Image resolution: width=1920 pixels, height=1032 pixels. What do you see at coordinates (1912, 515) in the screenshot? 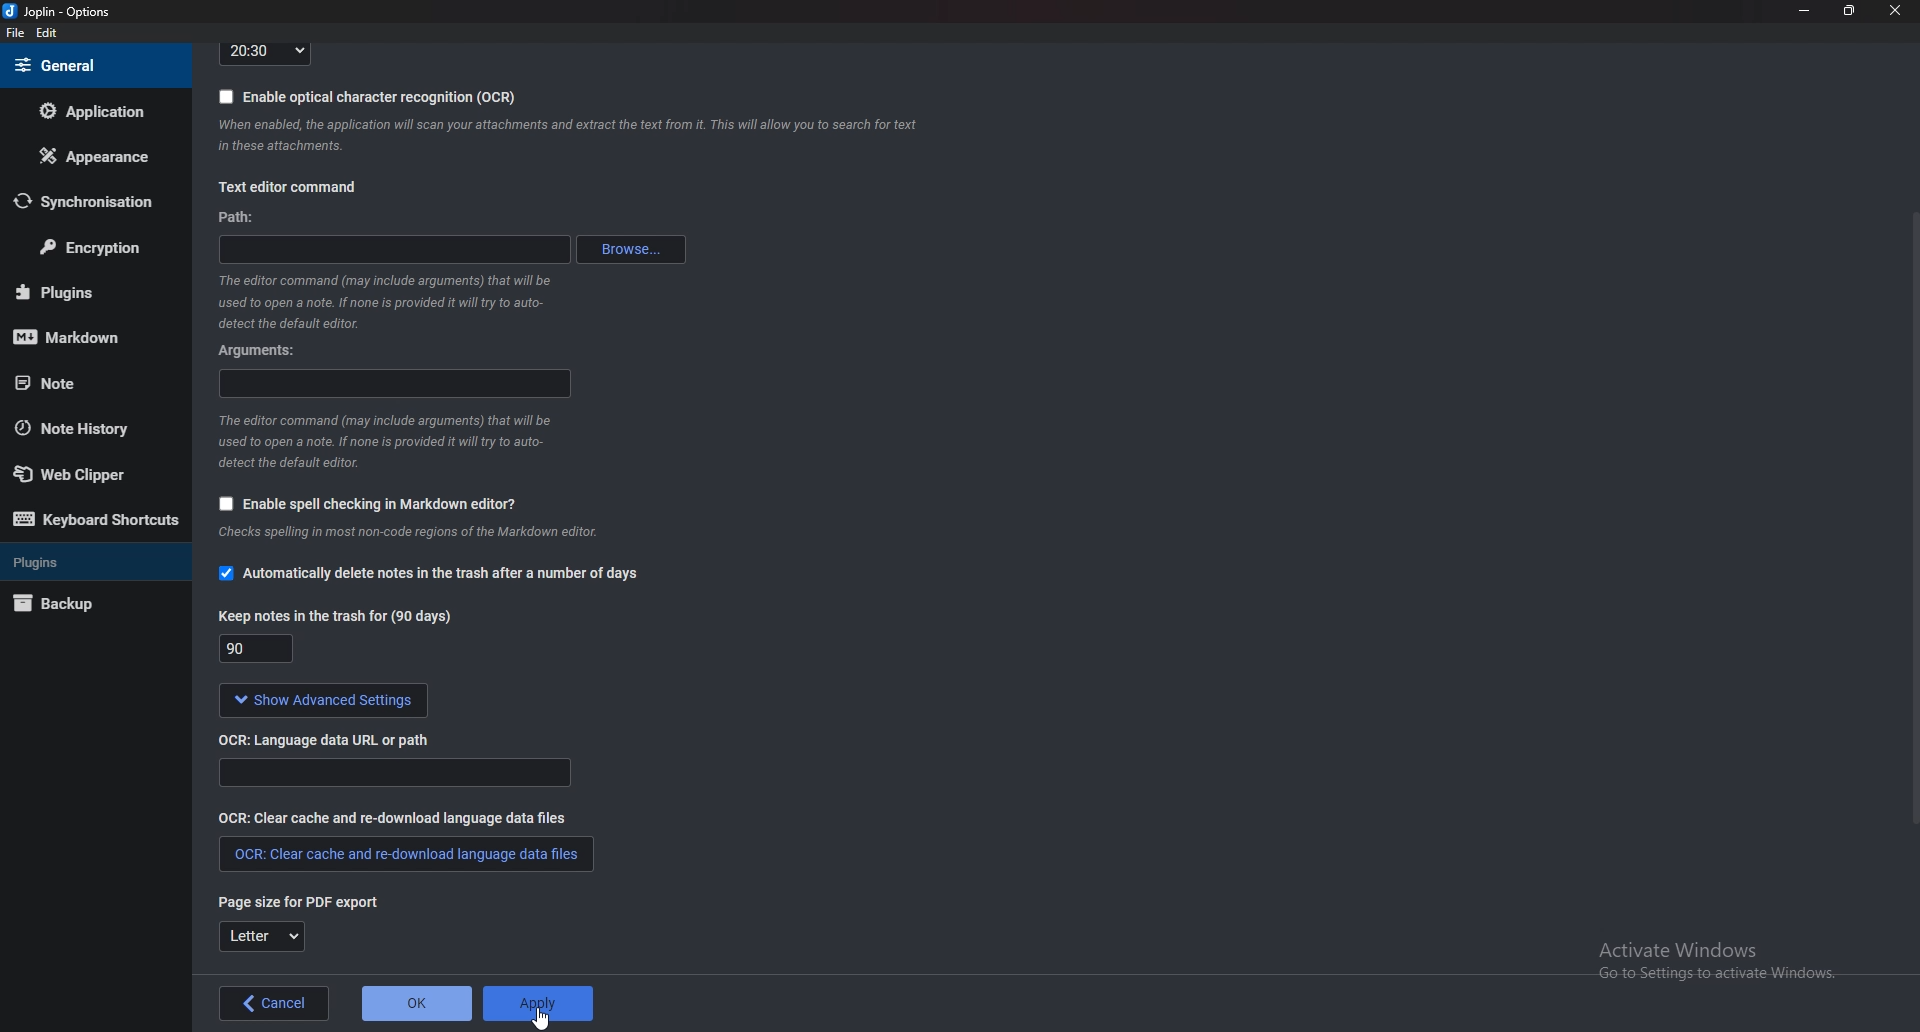
I see `Scroll bar` at bounding box center [1912, 515].